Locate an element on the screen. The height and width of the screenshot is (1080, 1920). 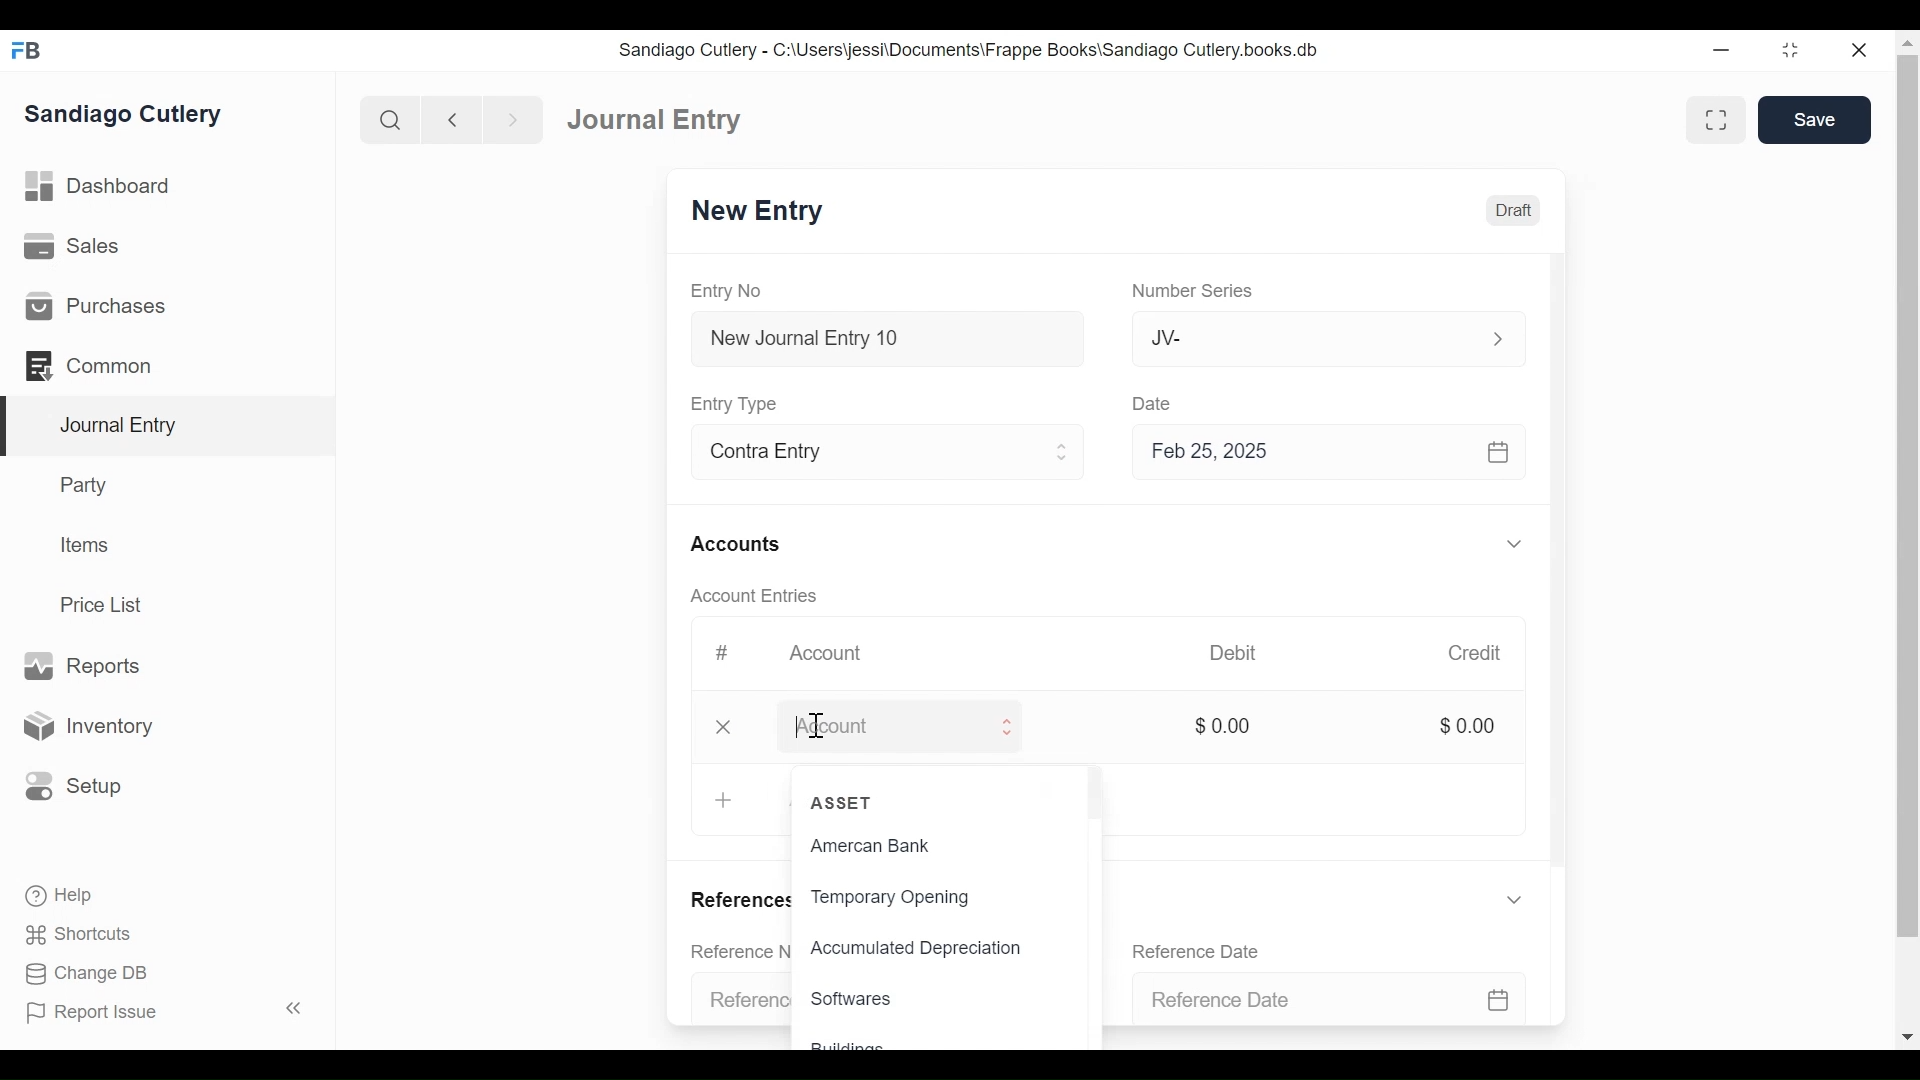
vertical scroll bar is located at coordinates (1908, 498).